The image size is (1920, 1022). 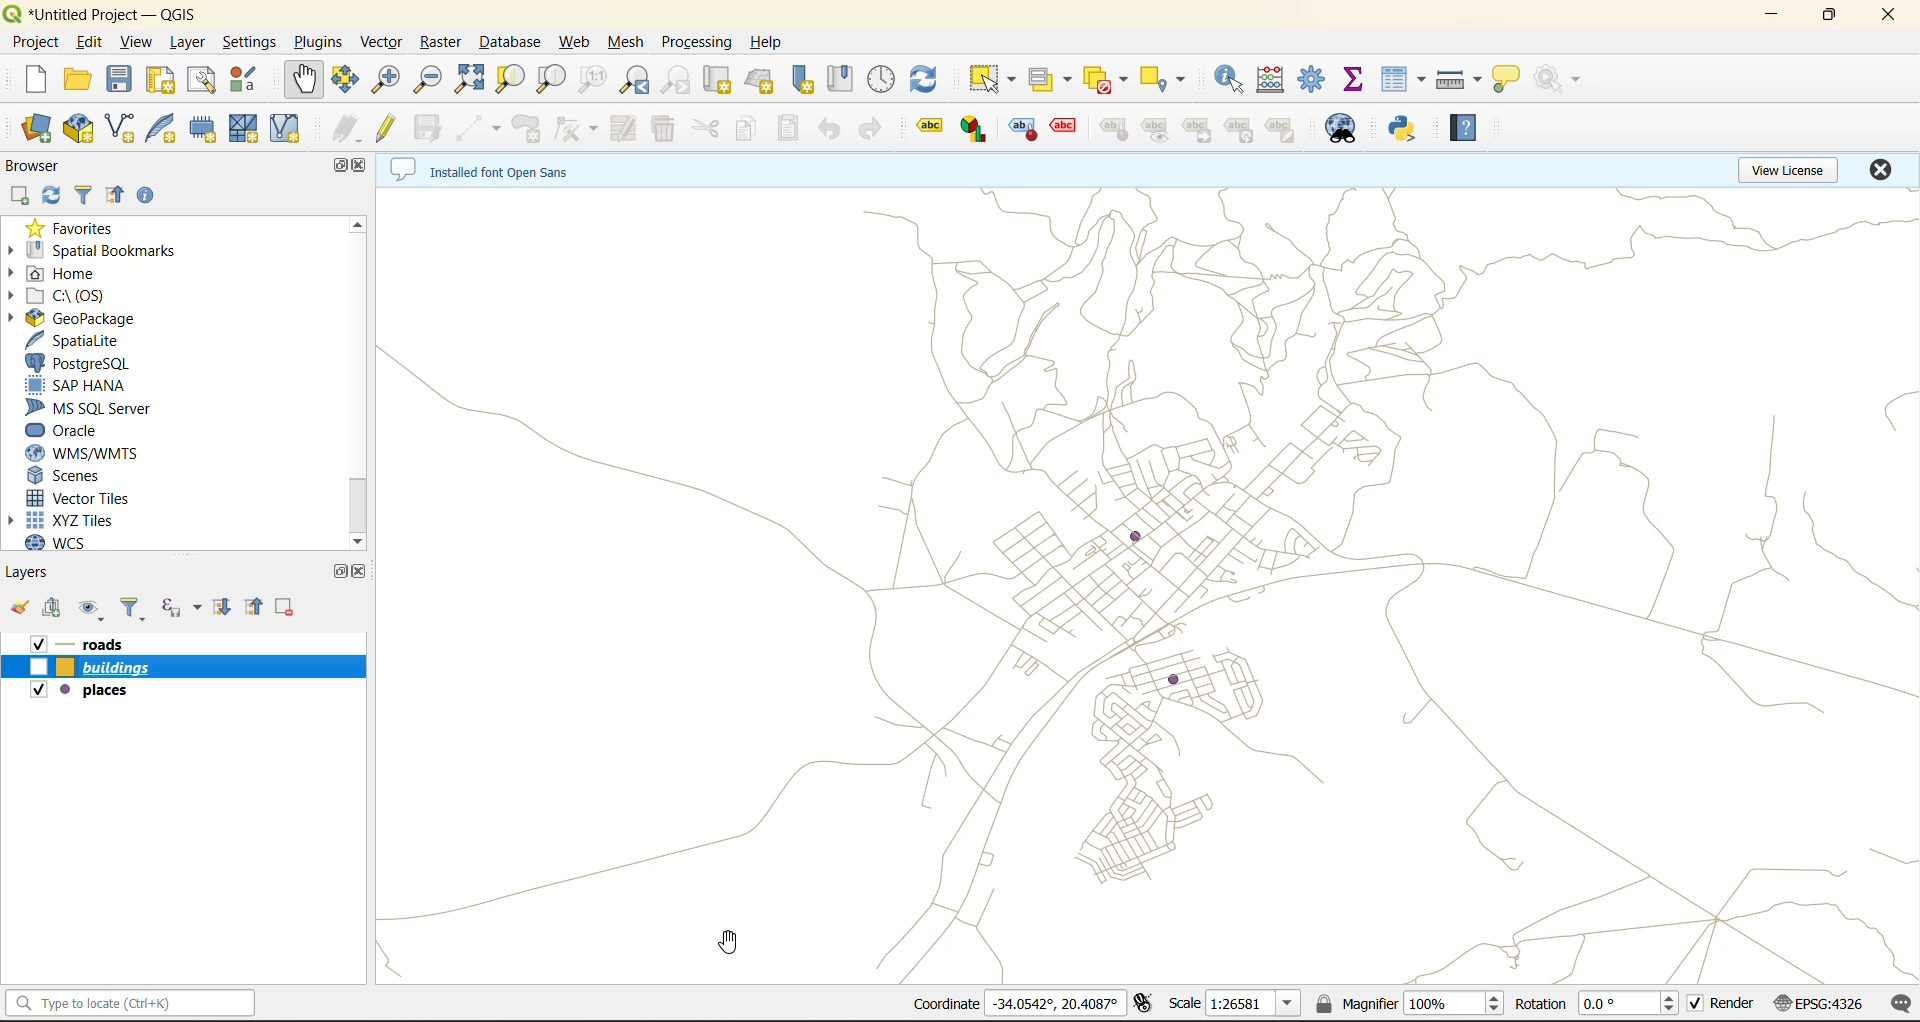 What do you see at coordinates (1051, 80) in the screenshot?
I see `select value` at bounding box center [1051, 80].